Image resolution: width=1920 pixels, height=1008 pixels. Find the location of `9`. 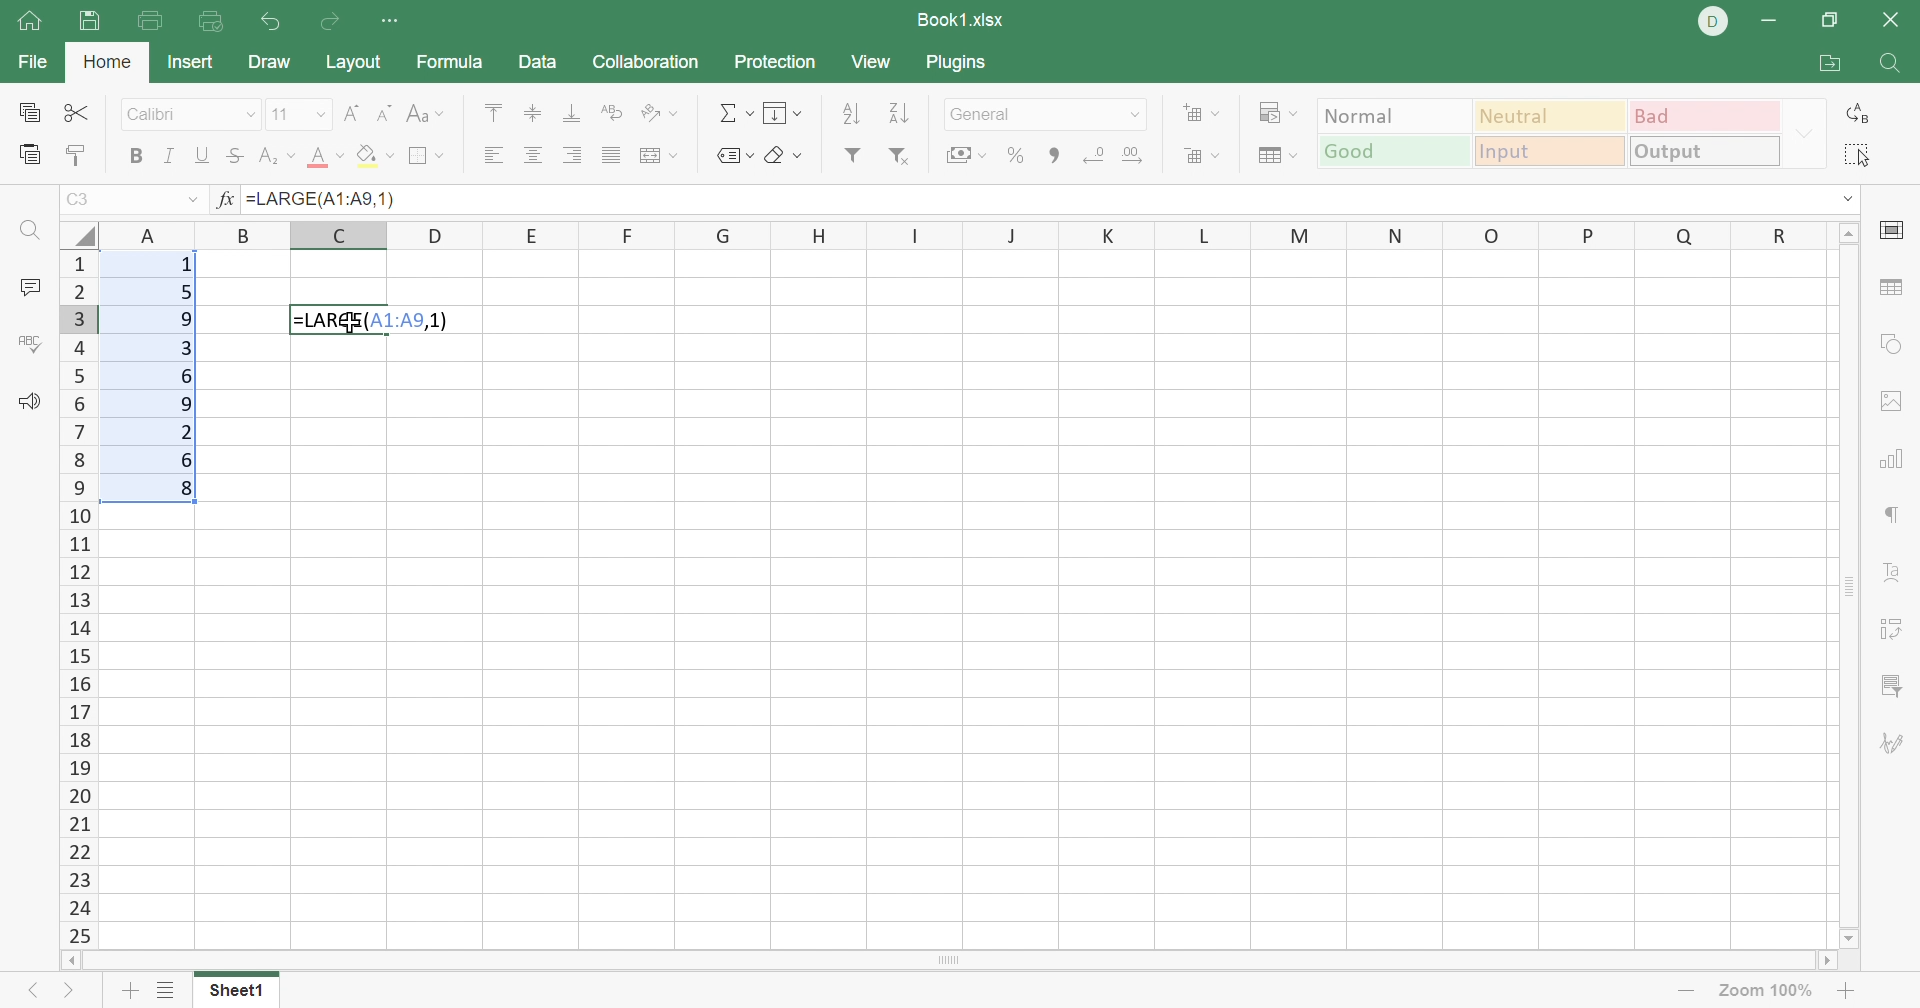

9 is located at coordinates (185, 402).